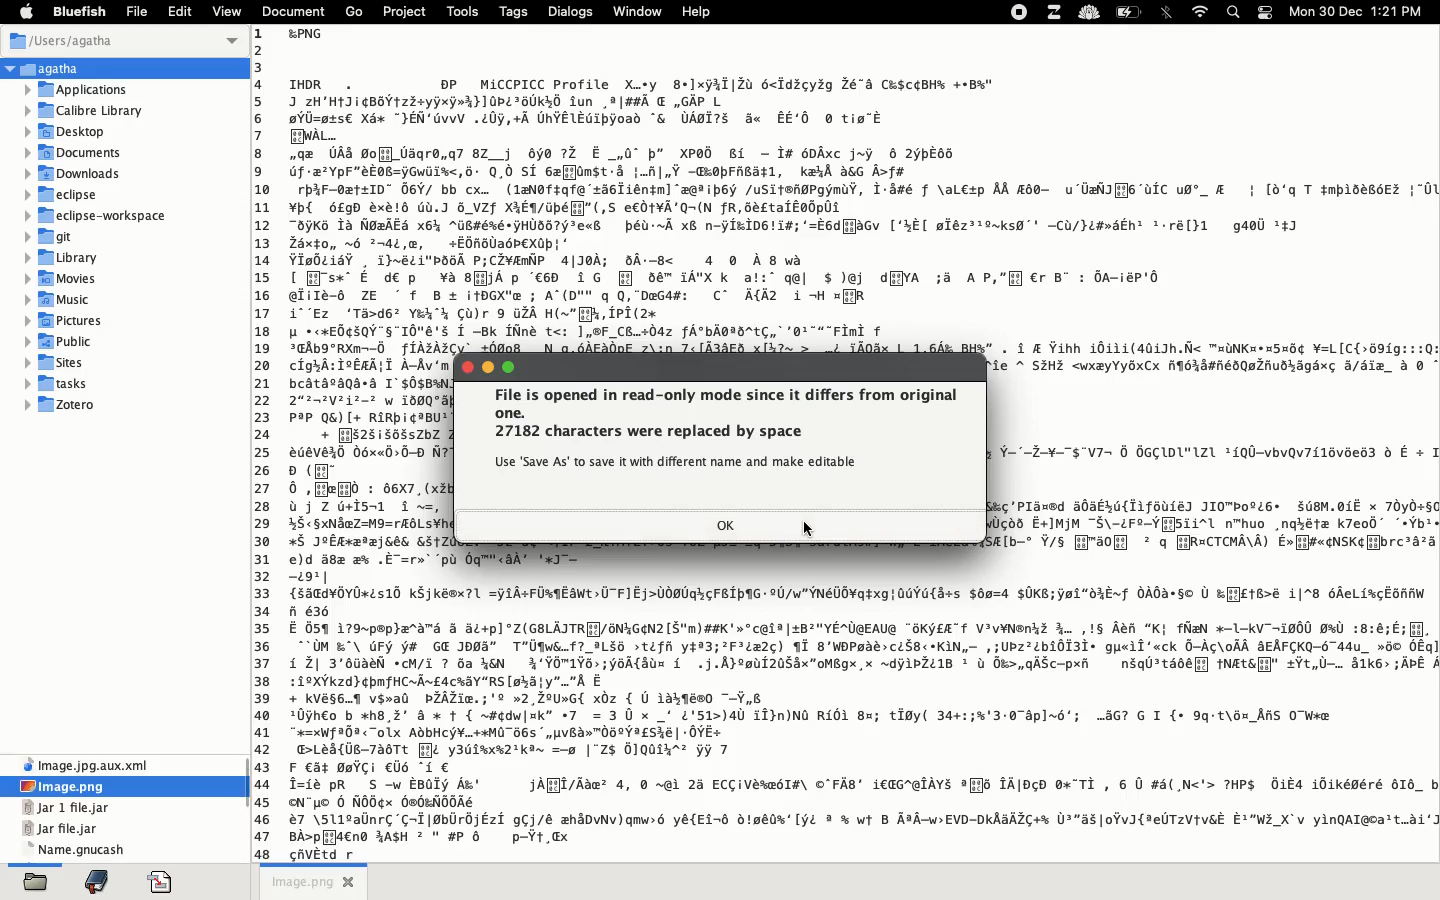 The image size is (1440, 900). What do you see at coordinates (56, 363) in the screenshot?
I see `sites` at bounding box center [56, 363].